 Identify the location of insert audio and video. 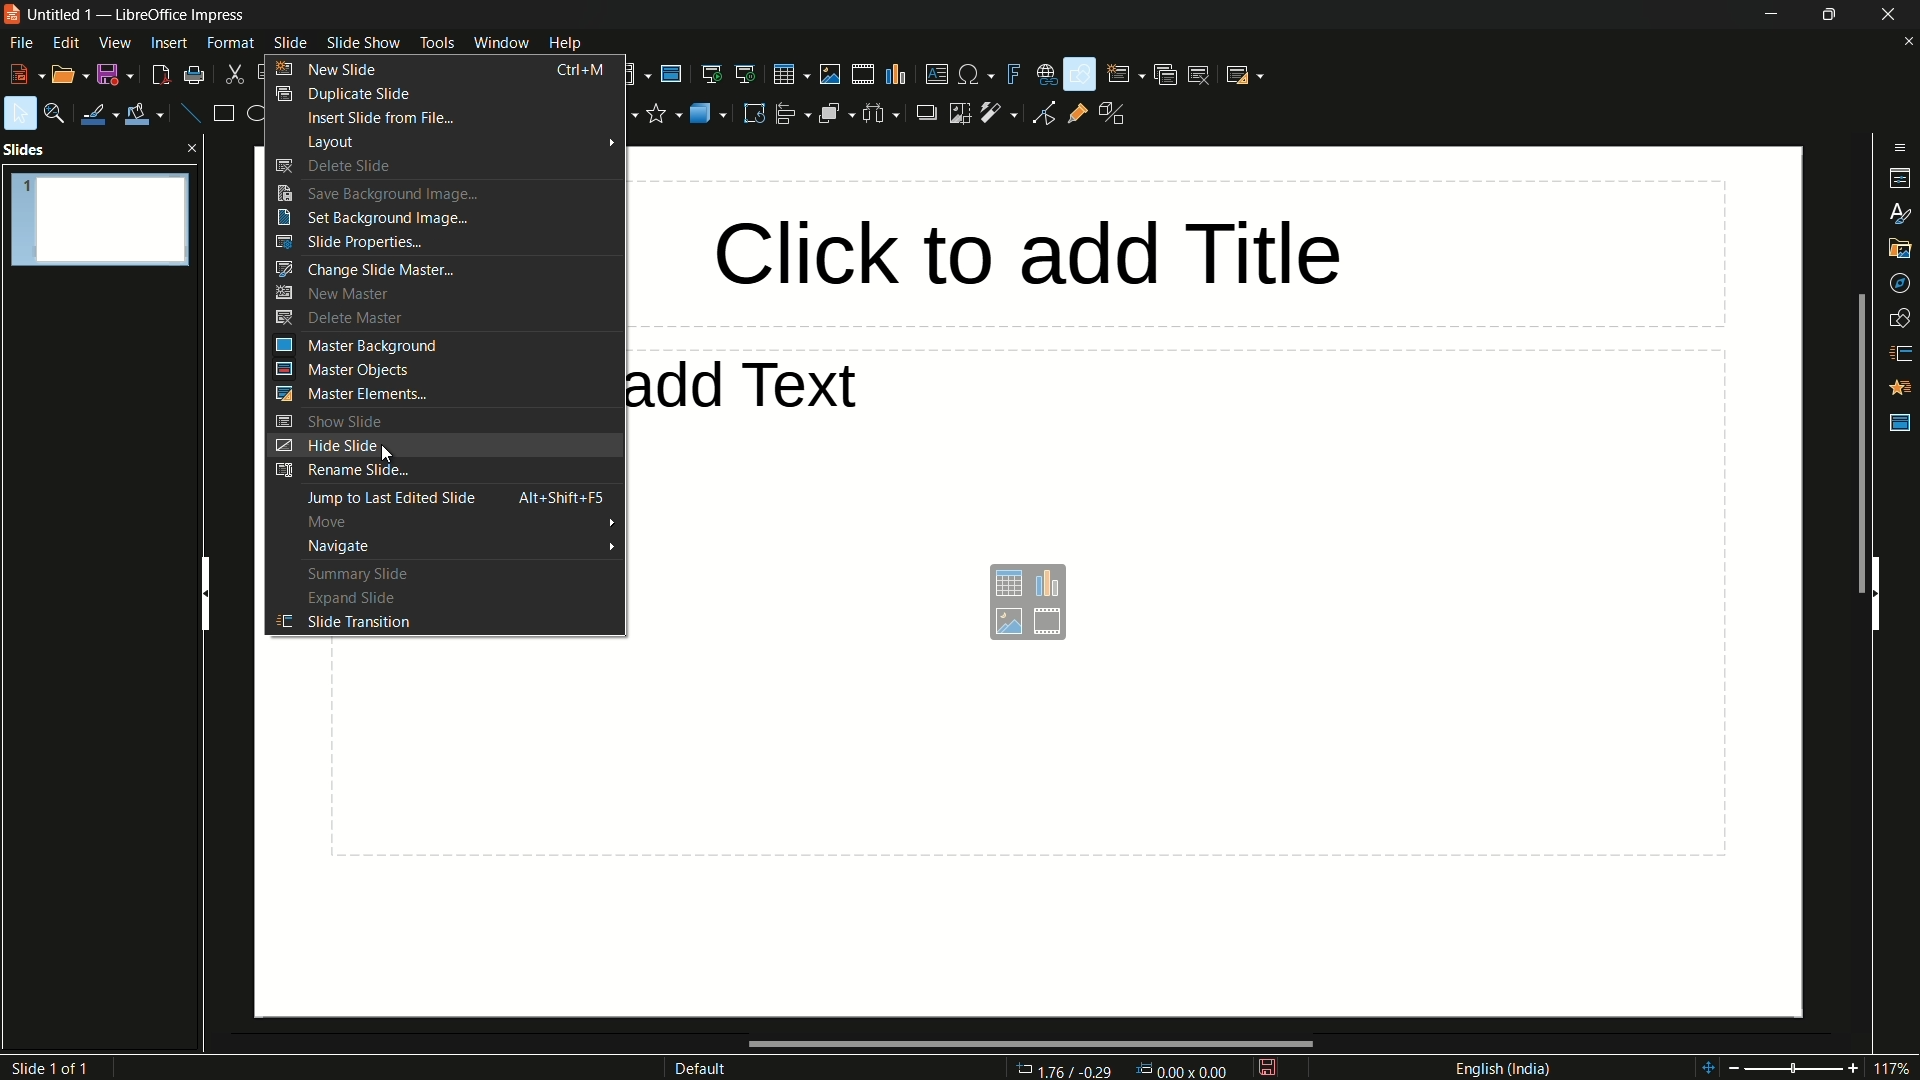
(1048, 624).